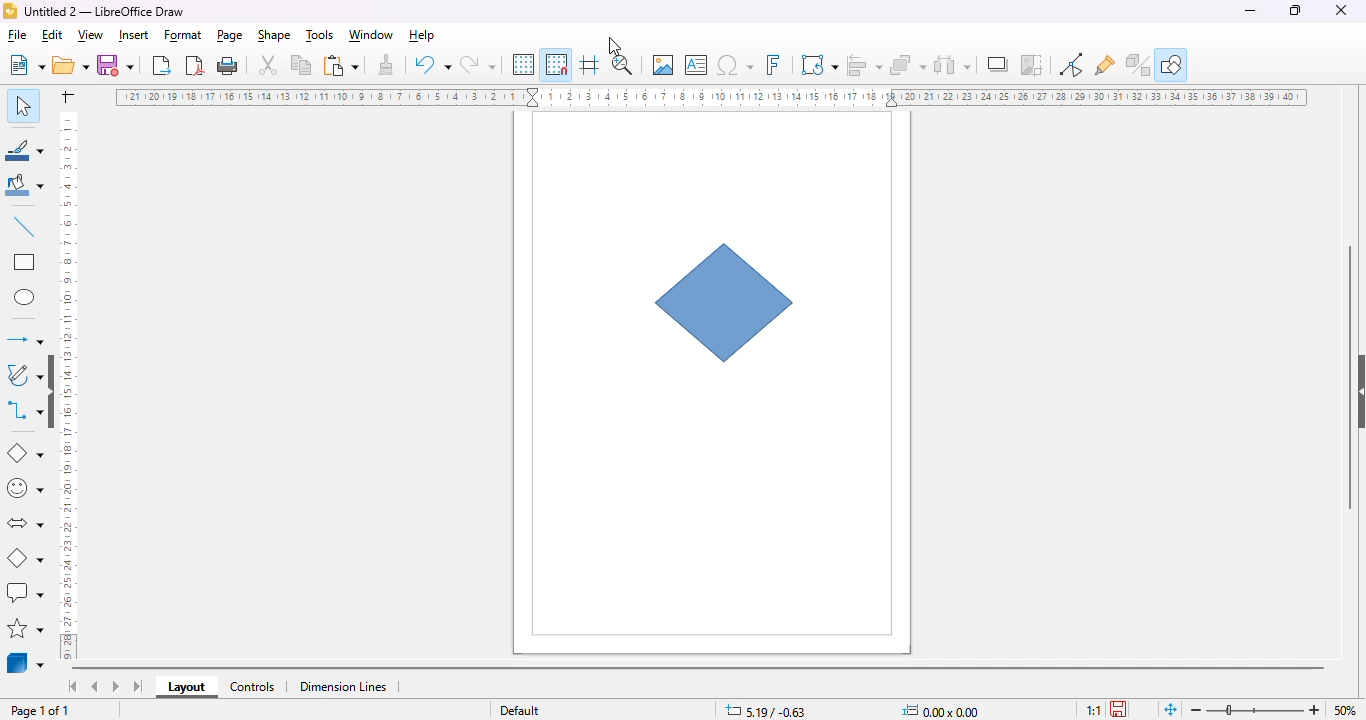 The width and height of the screenshot is (1366, 720). What do you see at coordinates (134, 35) in the screenshot?
I see `insert` at bounding box center [134, 35].